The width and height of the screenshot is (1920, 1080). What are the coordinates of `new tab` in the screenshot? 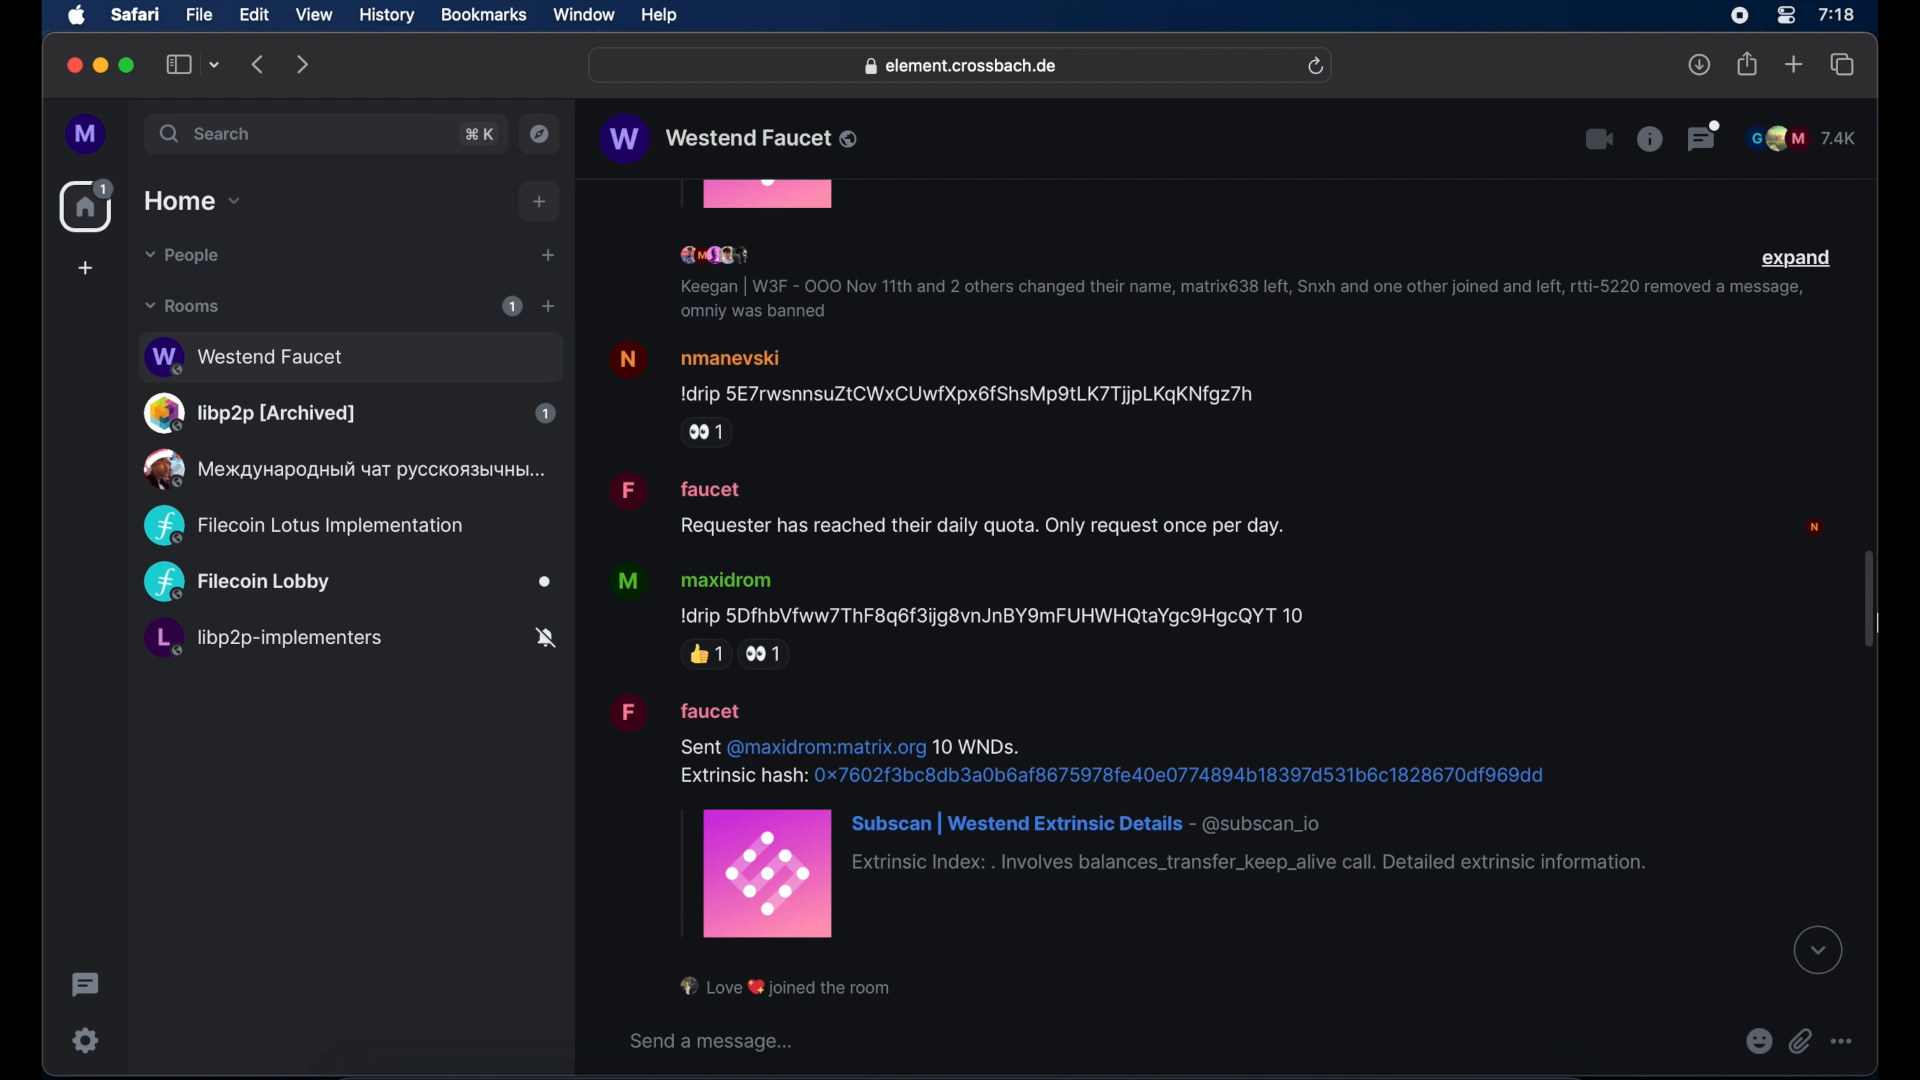 It's located at (1794, 63).